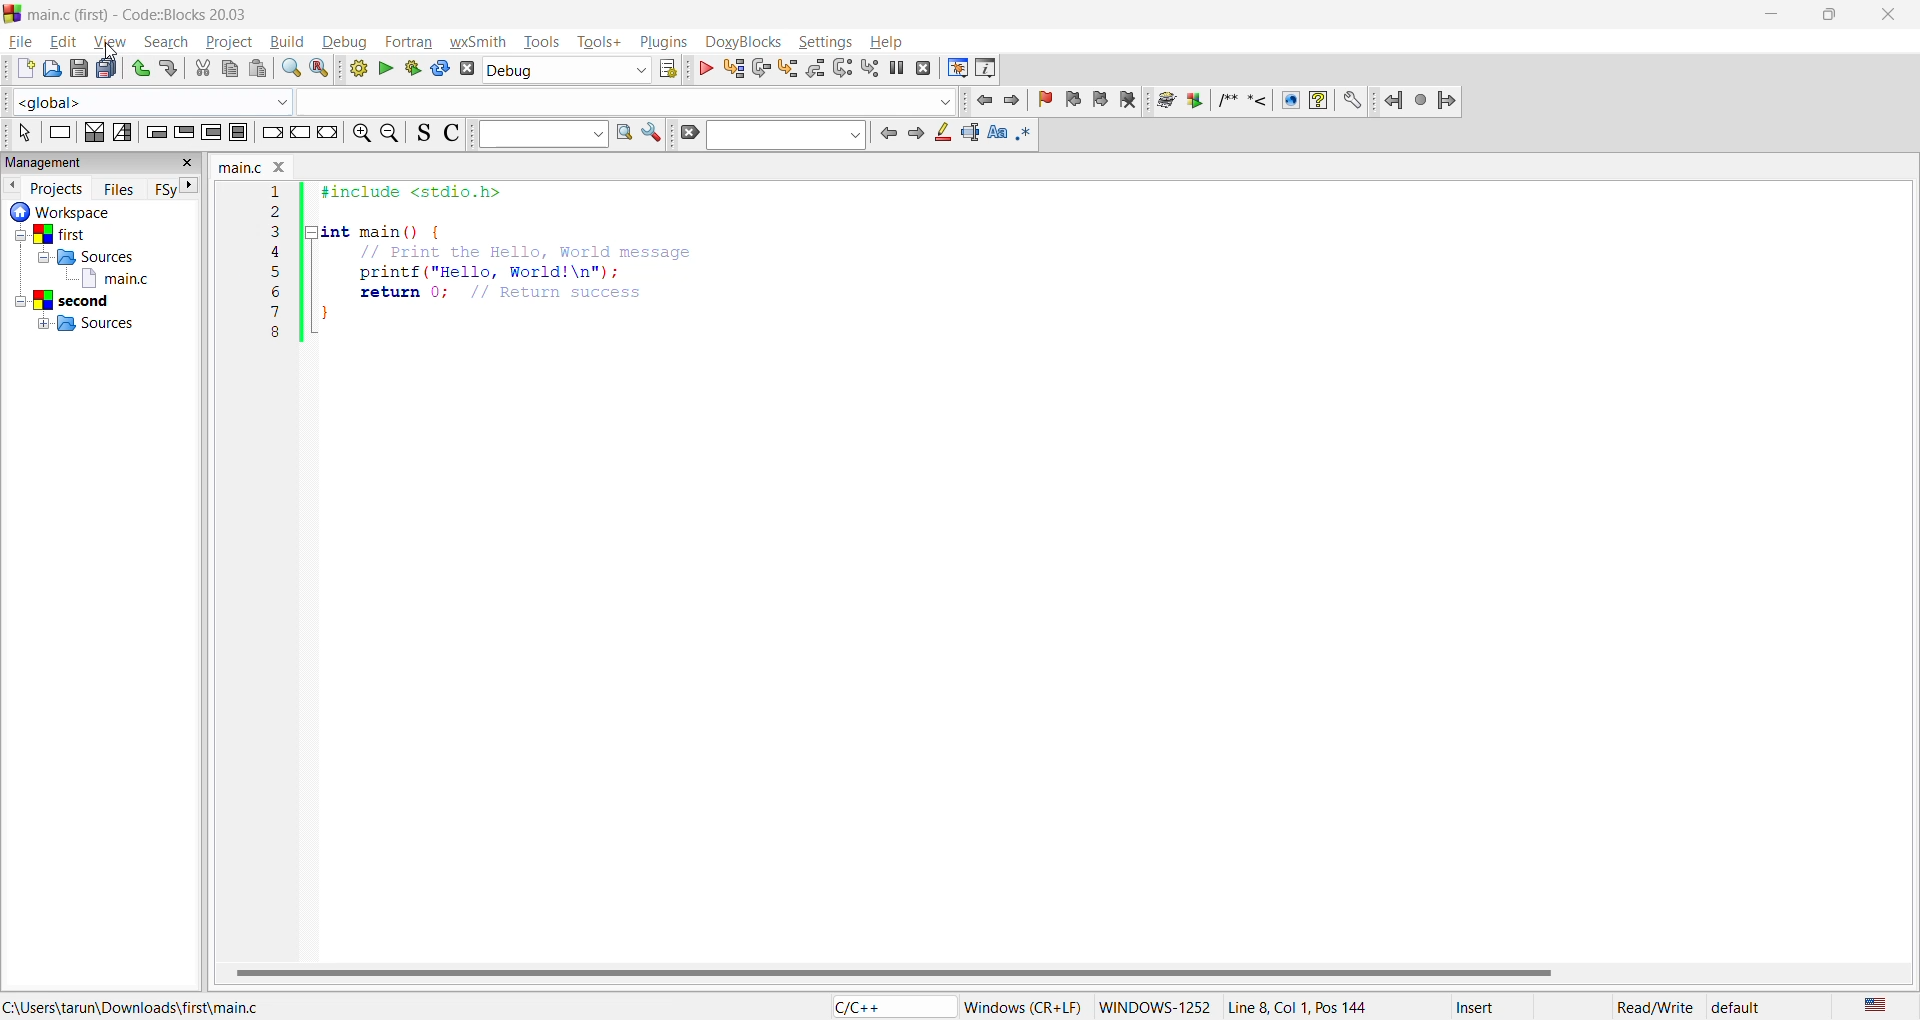  I want to click on counting loop, so click(212, 131).